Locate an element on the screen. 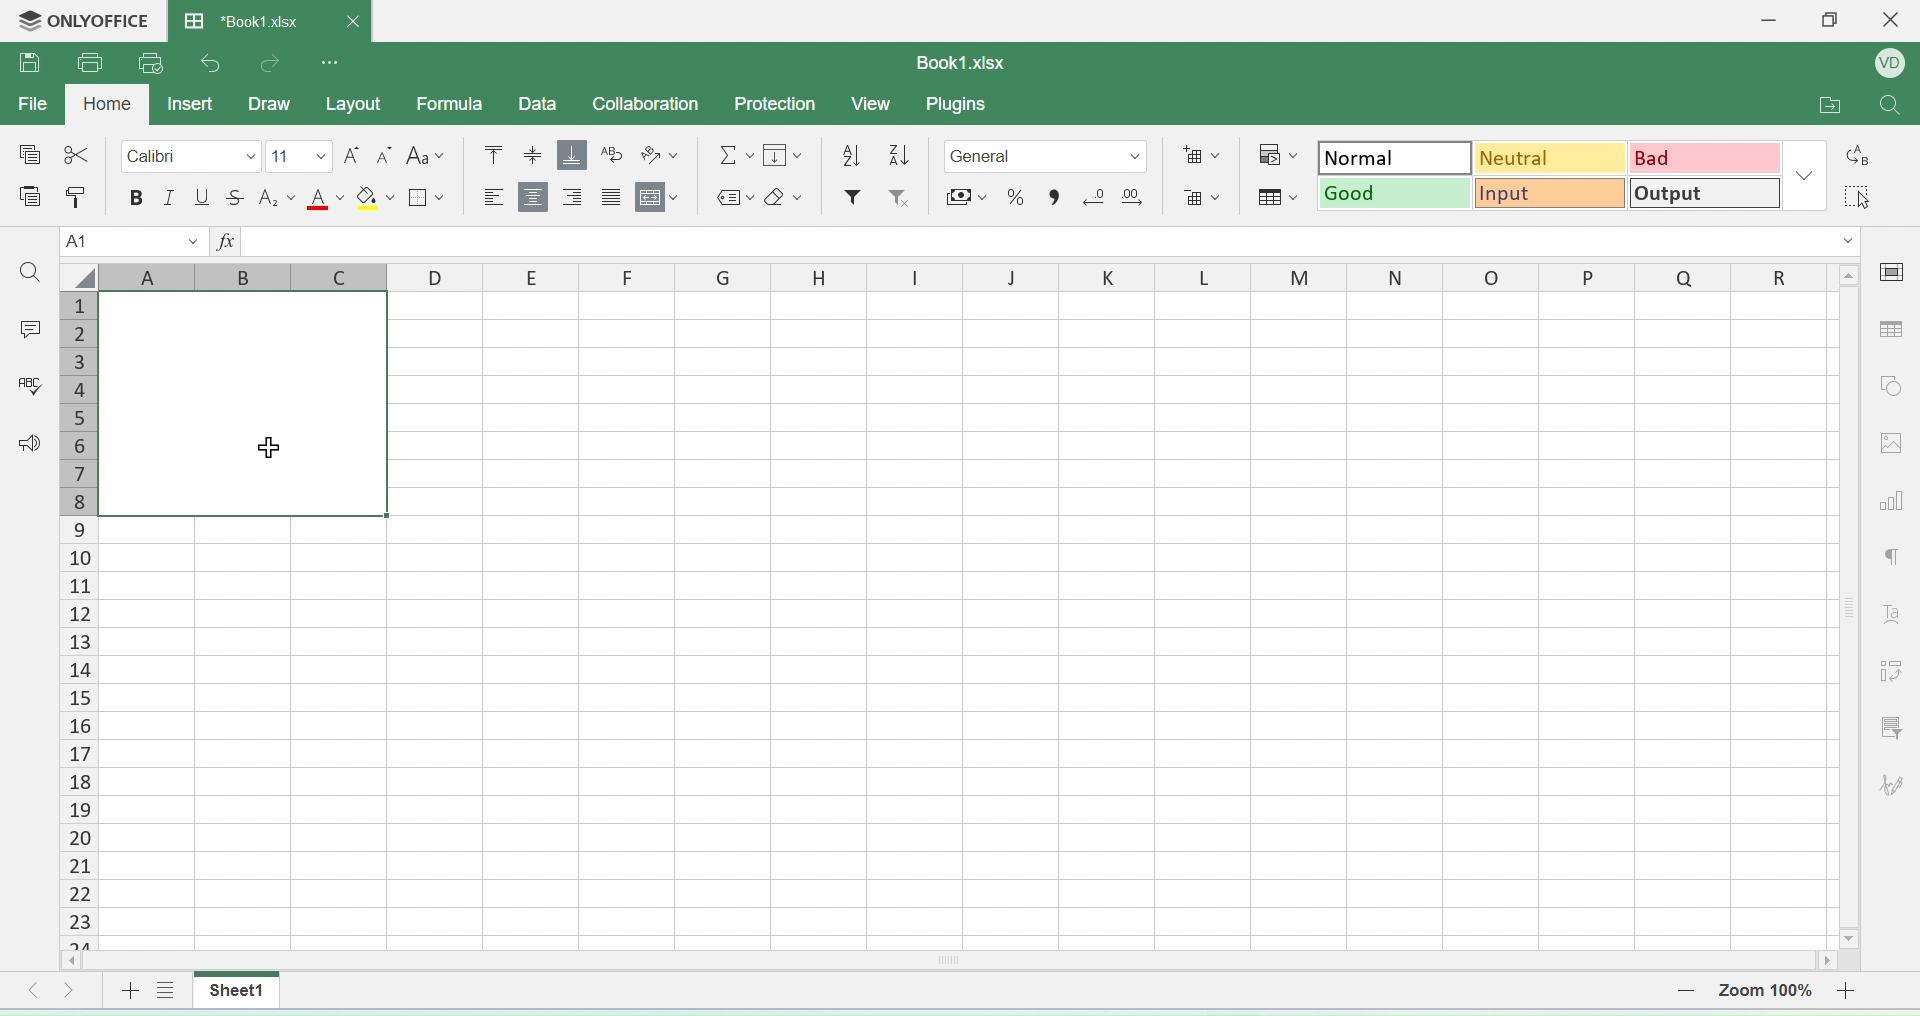  mo is located at coordinates (496, 156).